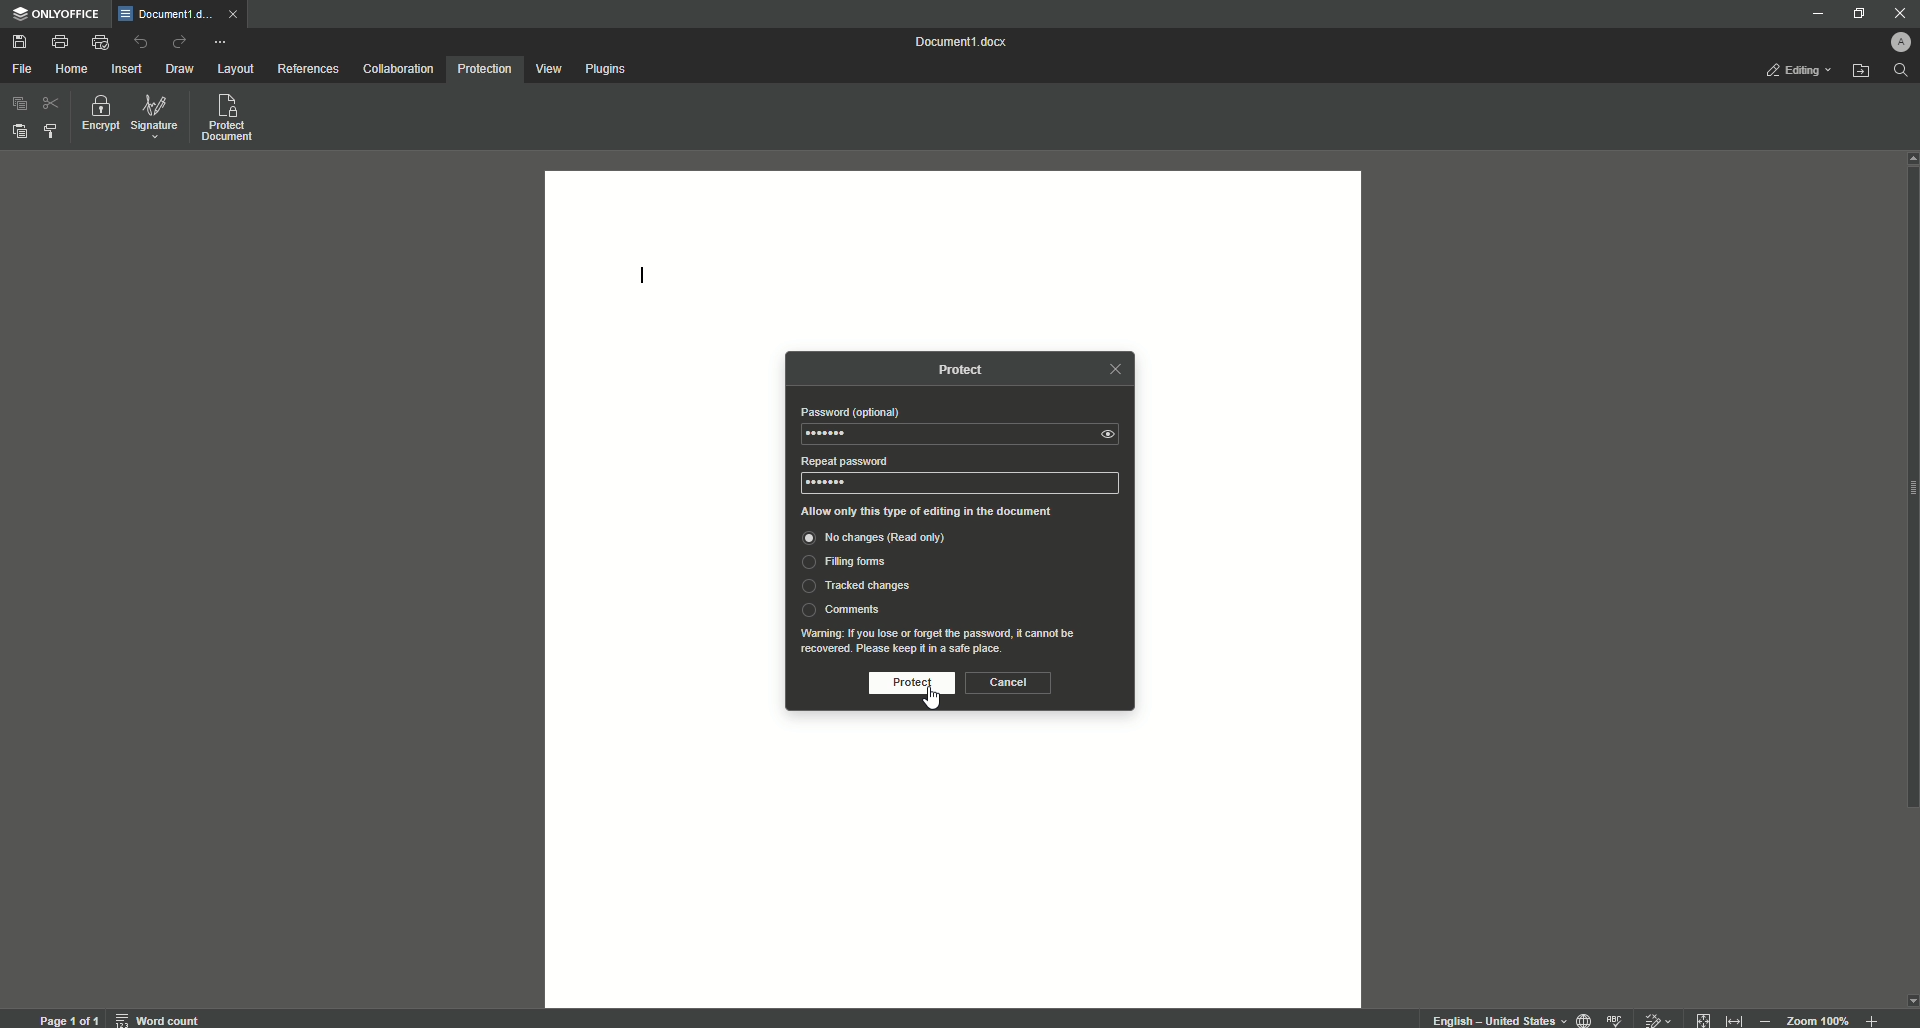 This screenshot has height=1028, width=1920. Describe the element at coordinates (1114, 369) in the screenshot. I see `close` at that location.